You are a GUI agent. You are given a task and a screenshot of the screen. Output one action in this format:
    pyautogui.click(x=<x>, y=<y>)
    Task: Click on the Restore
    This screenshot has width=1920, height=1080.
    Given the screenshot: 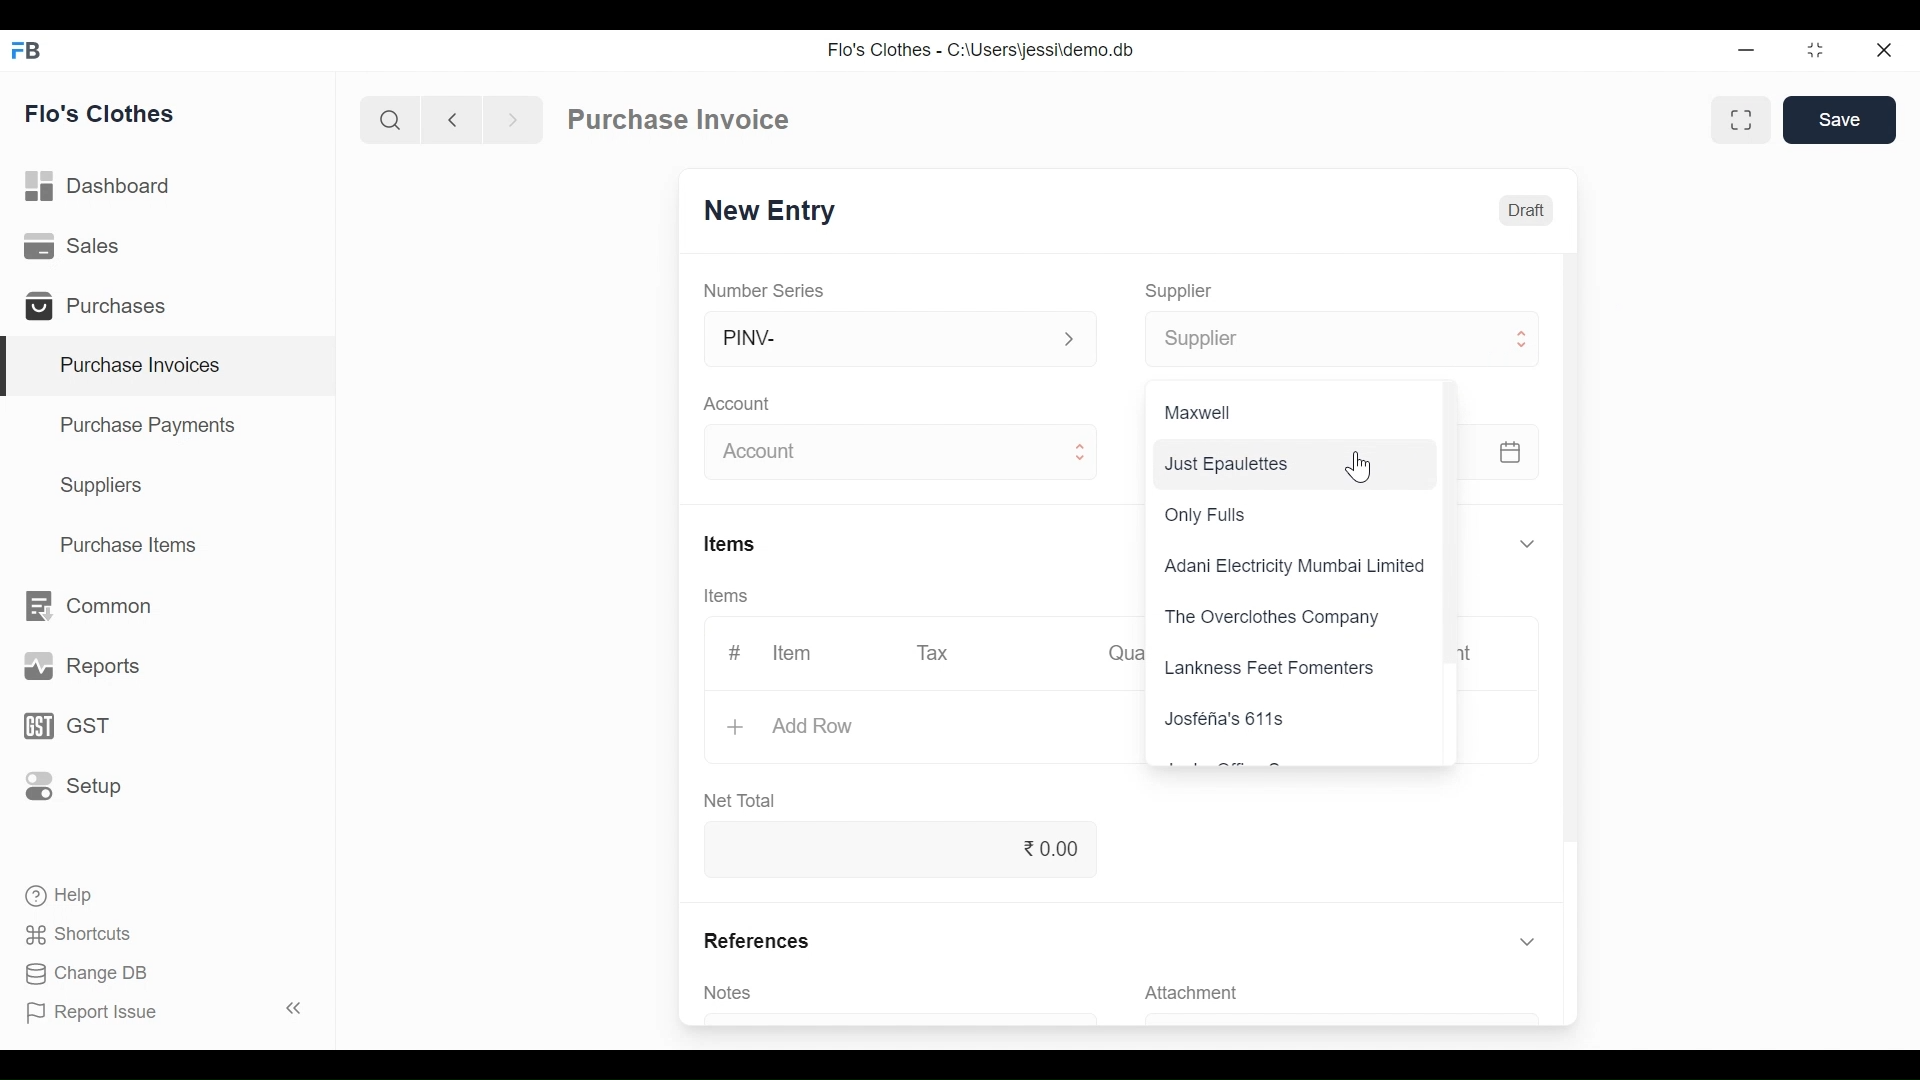 What is the action you would take?
    pyautogui.click(x=1814, y=52)
    